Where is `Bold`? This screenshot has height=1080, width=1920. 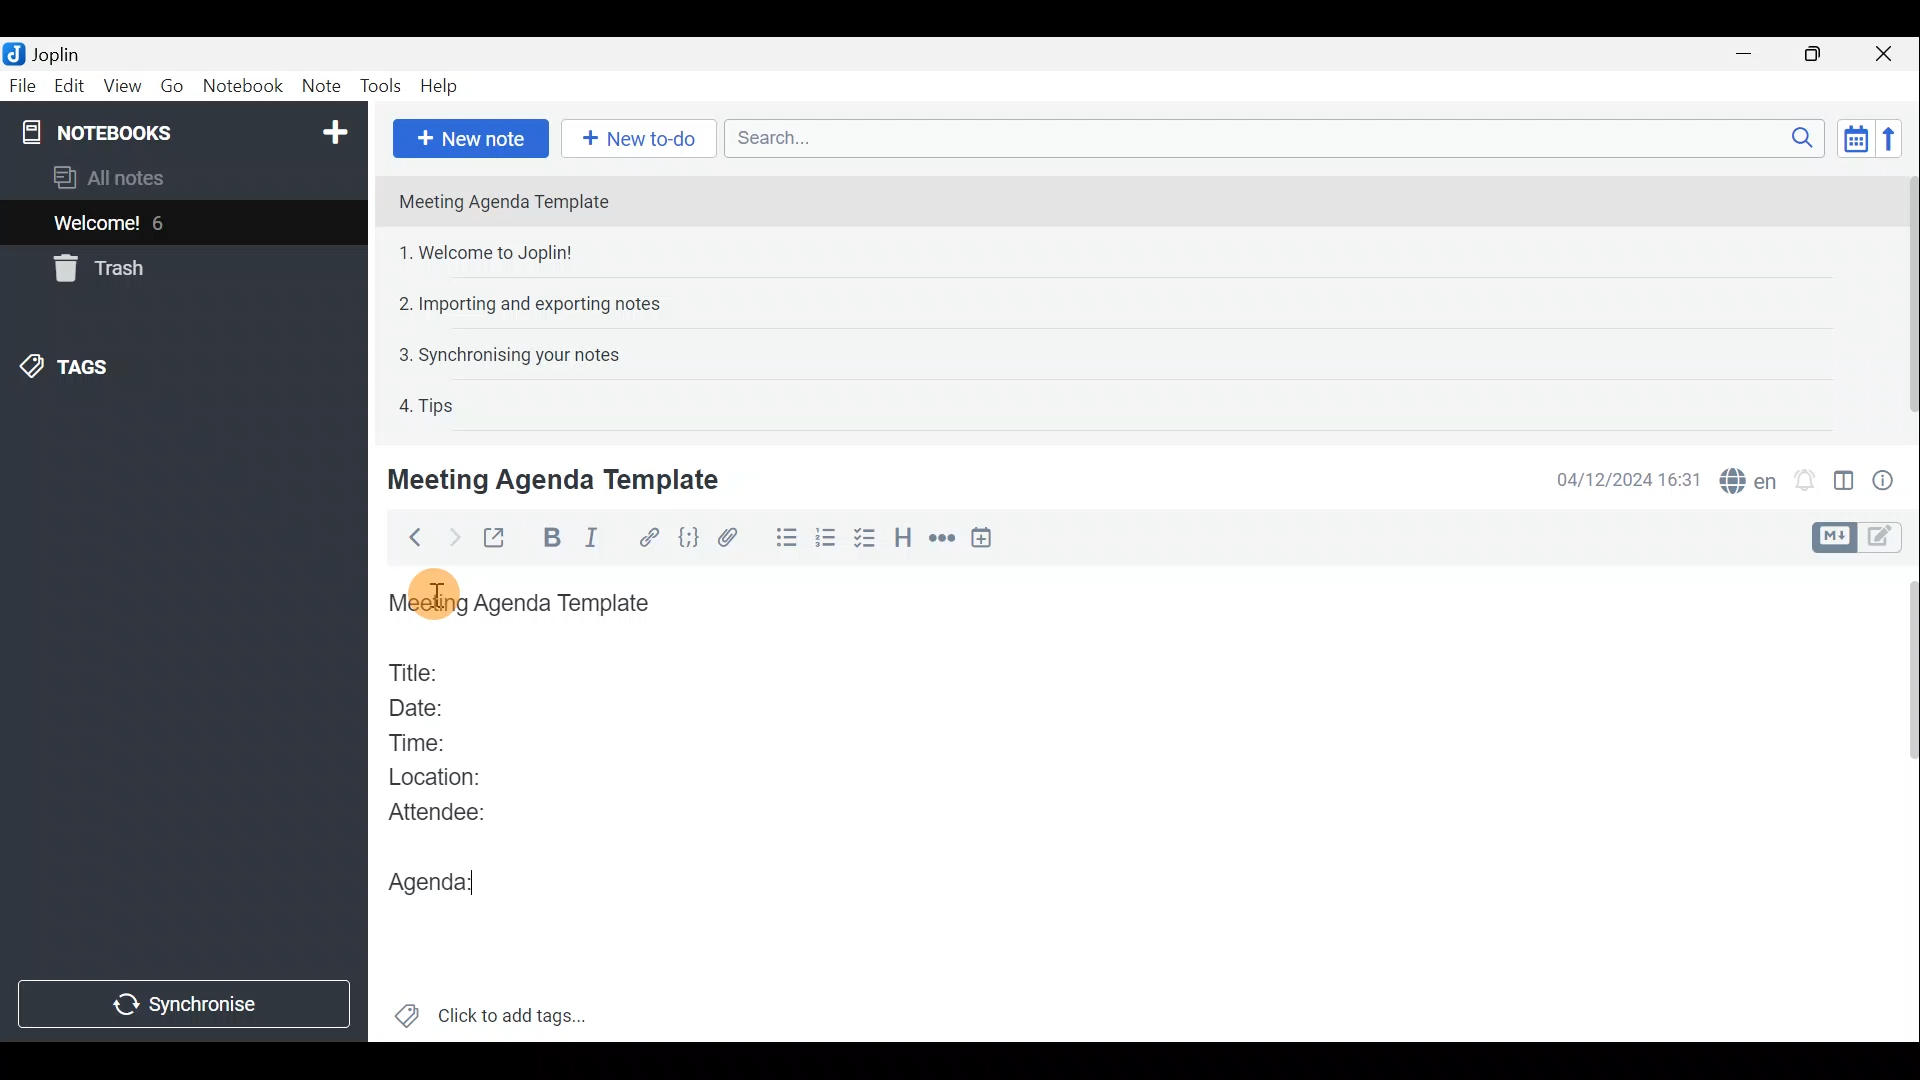 Bold is located at coordinates (552, 538).